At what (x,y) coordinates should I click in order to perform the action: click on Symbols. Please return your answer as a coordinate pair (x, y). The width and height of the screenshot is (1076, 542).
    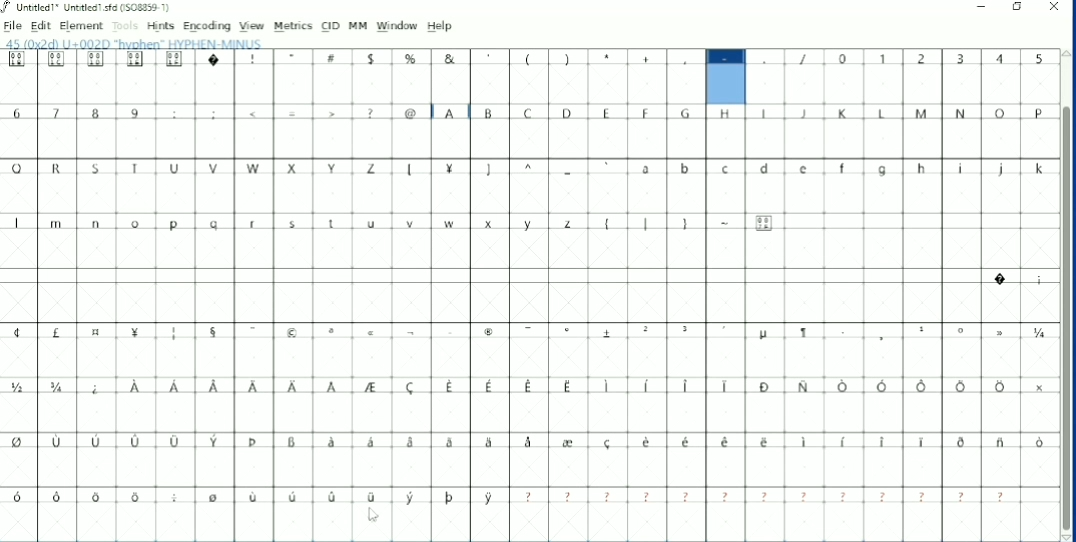
    Looking at the image, I should click on (1017, 280).